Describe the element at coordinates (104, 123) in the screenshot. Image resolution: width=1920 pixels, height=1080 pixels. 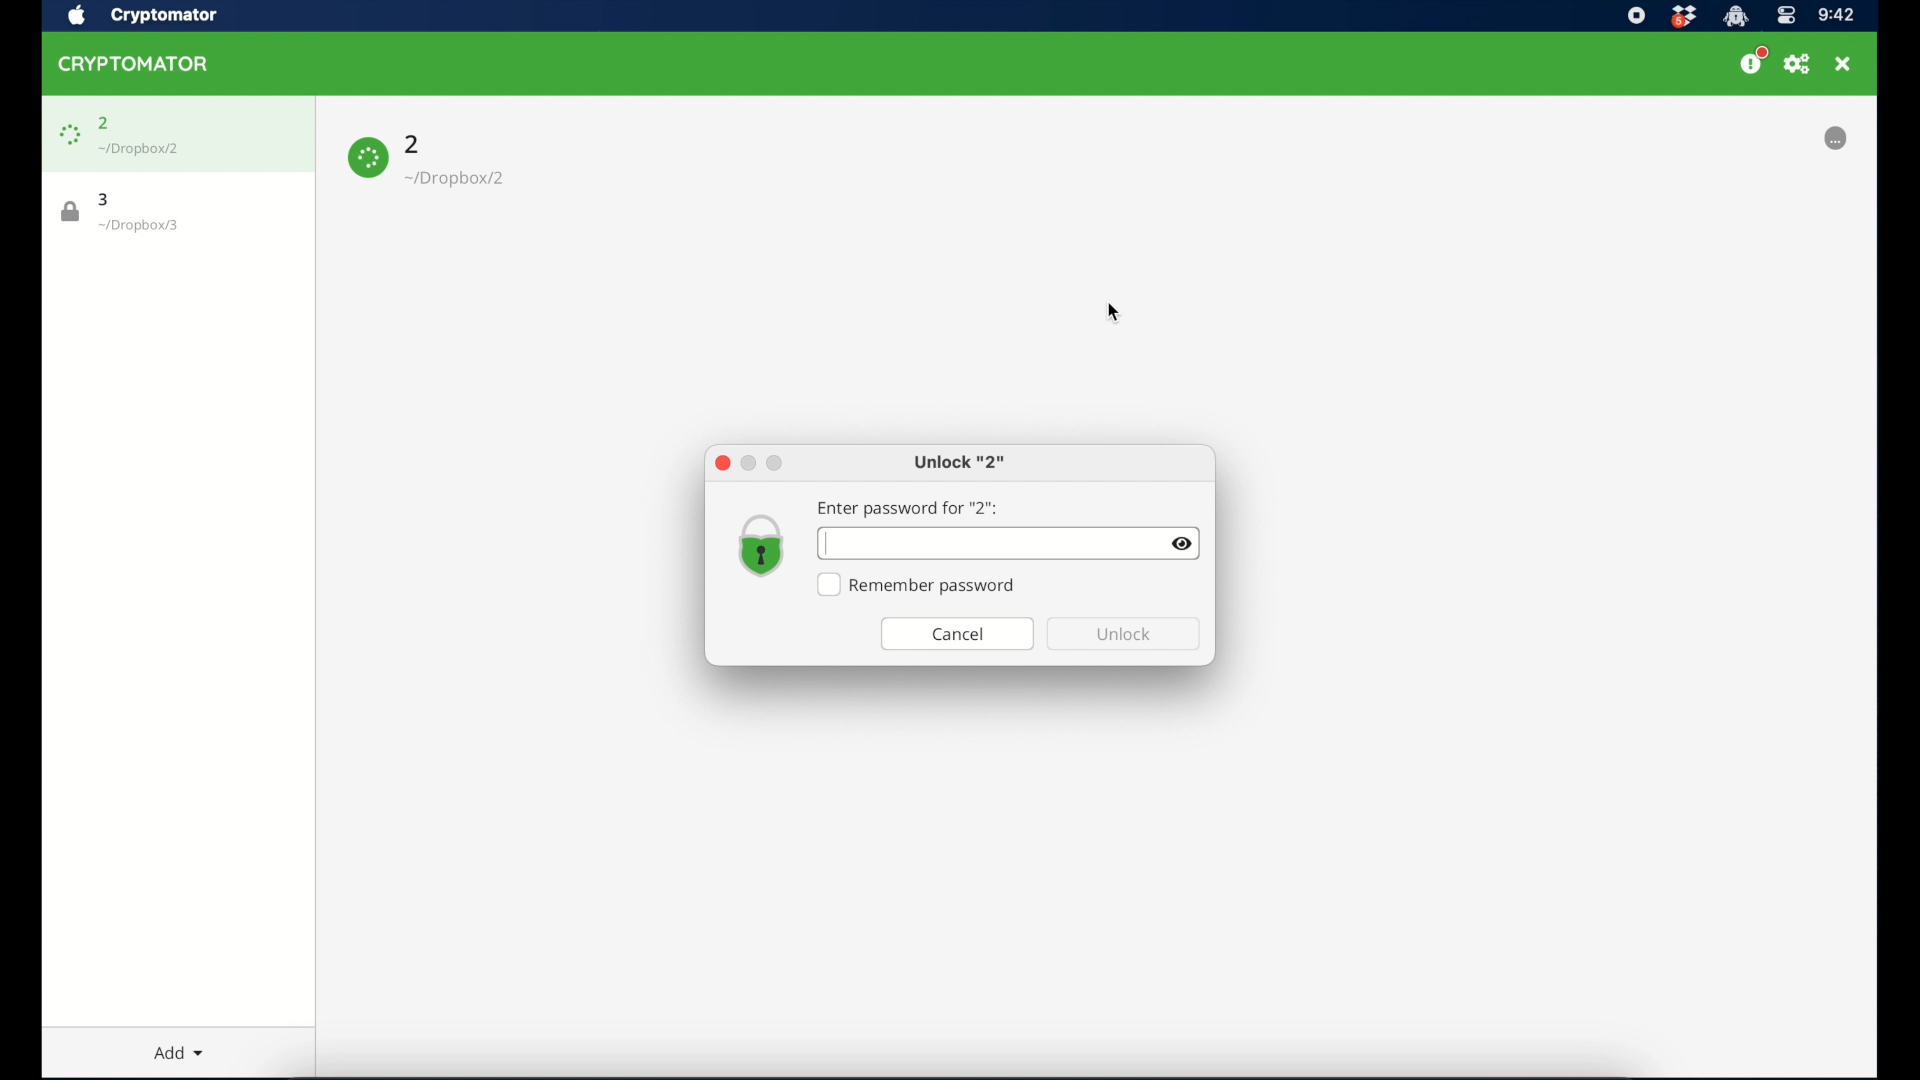
I see `2` at that location.